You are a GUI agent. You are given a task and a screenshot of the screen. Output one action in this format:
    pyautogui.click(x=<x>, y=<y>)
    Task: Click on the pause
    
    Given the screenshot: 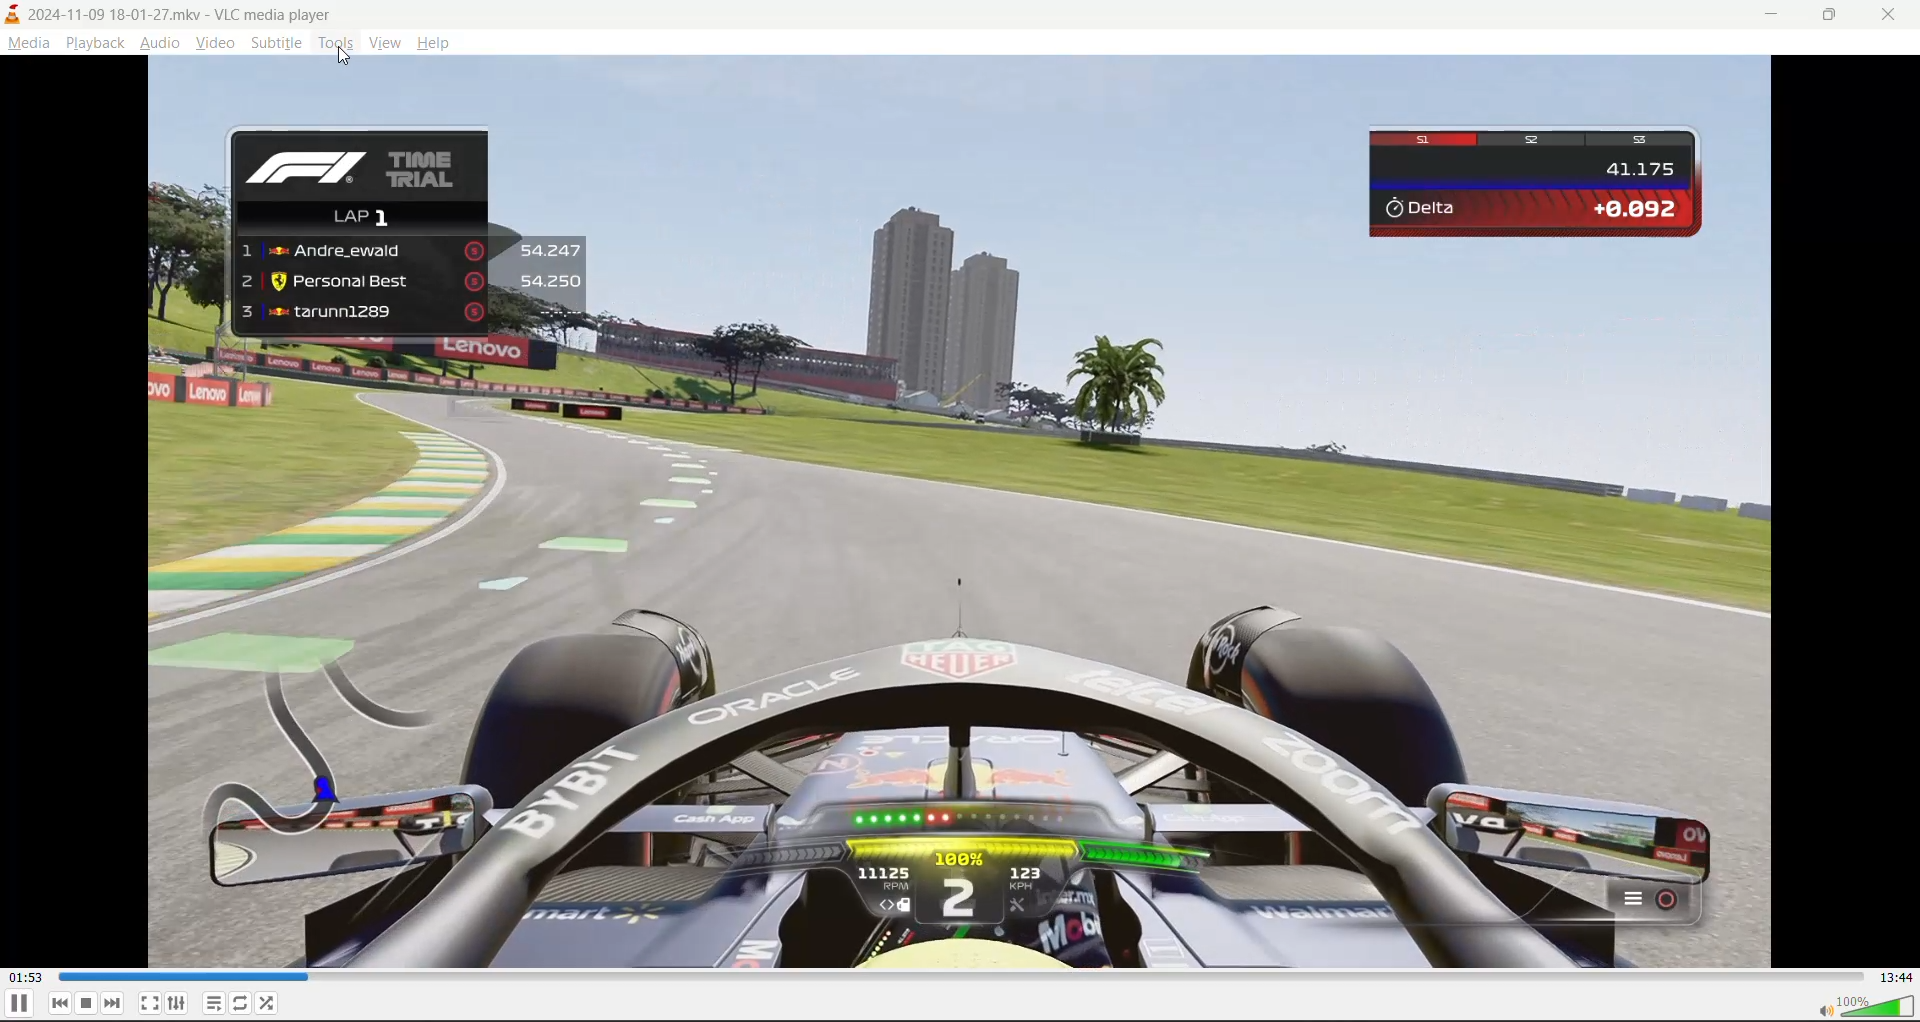 What is the action you would take?
    pyautogui.click(x=18, y=1005)
    